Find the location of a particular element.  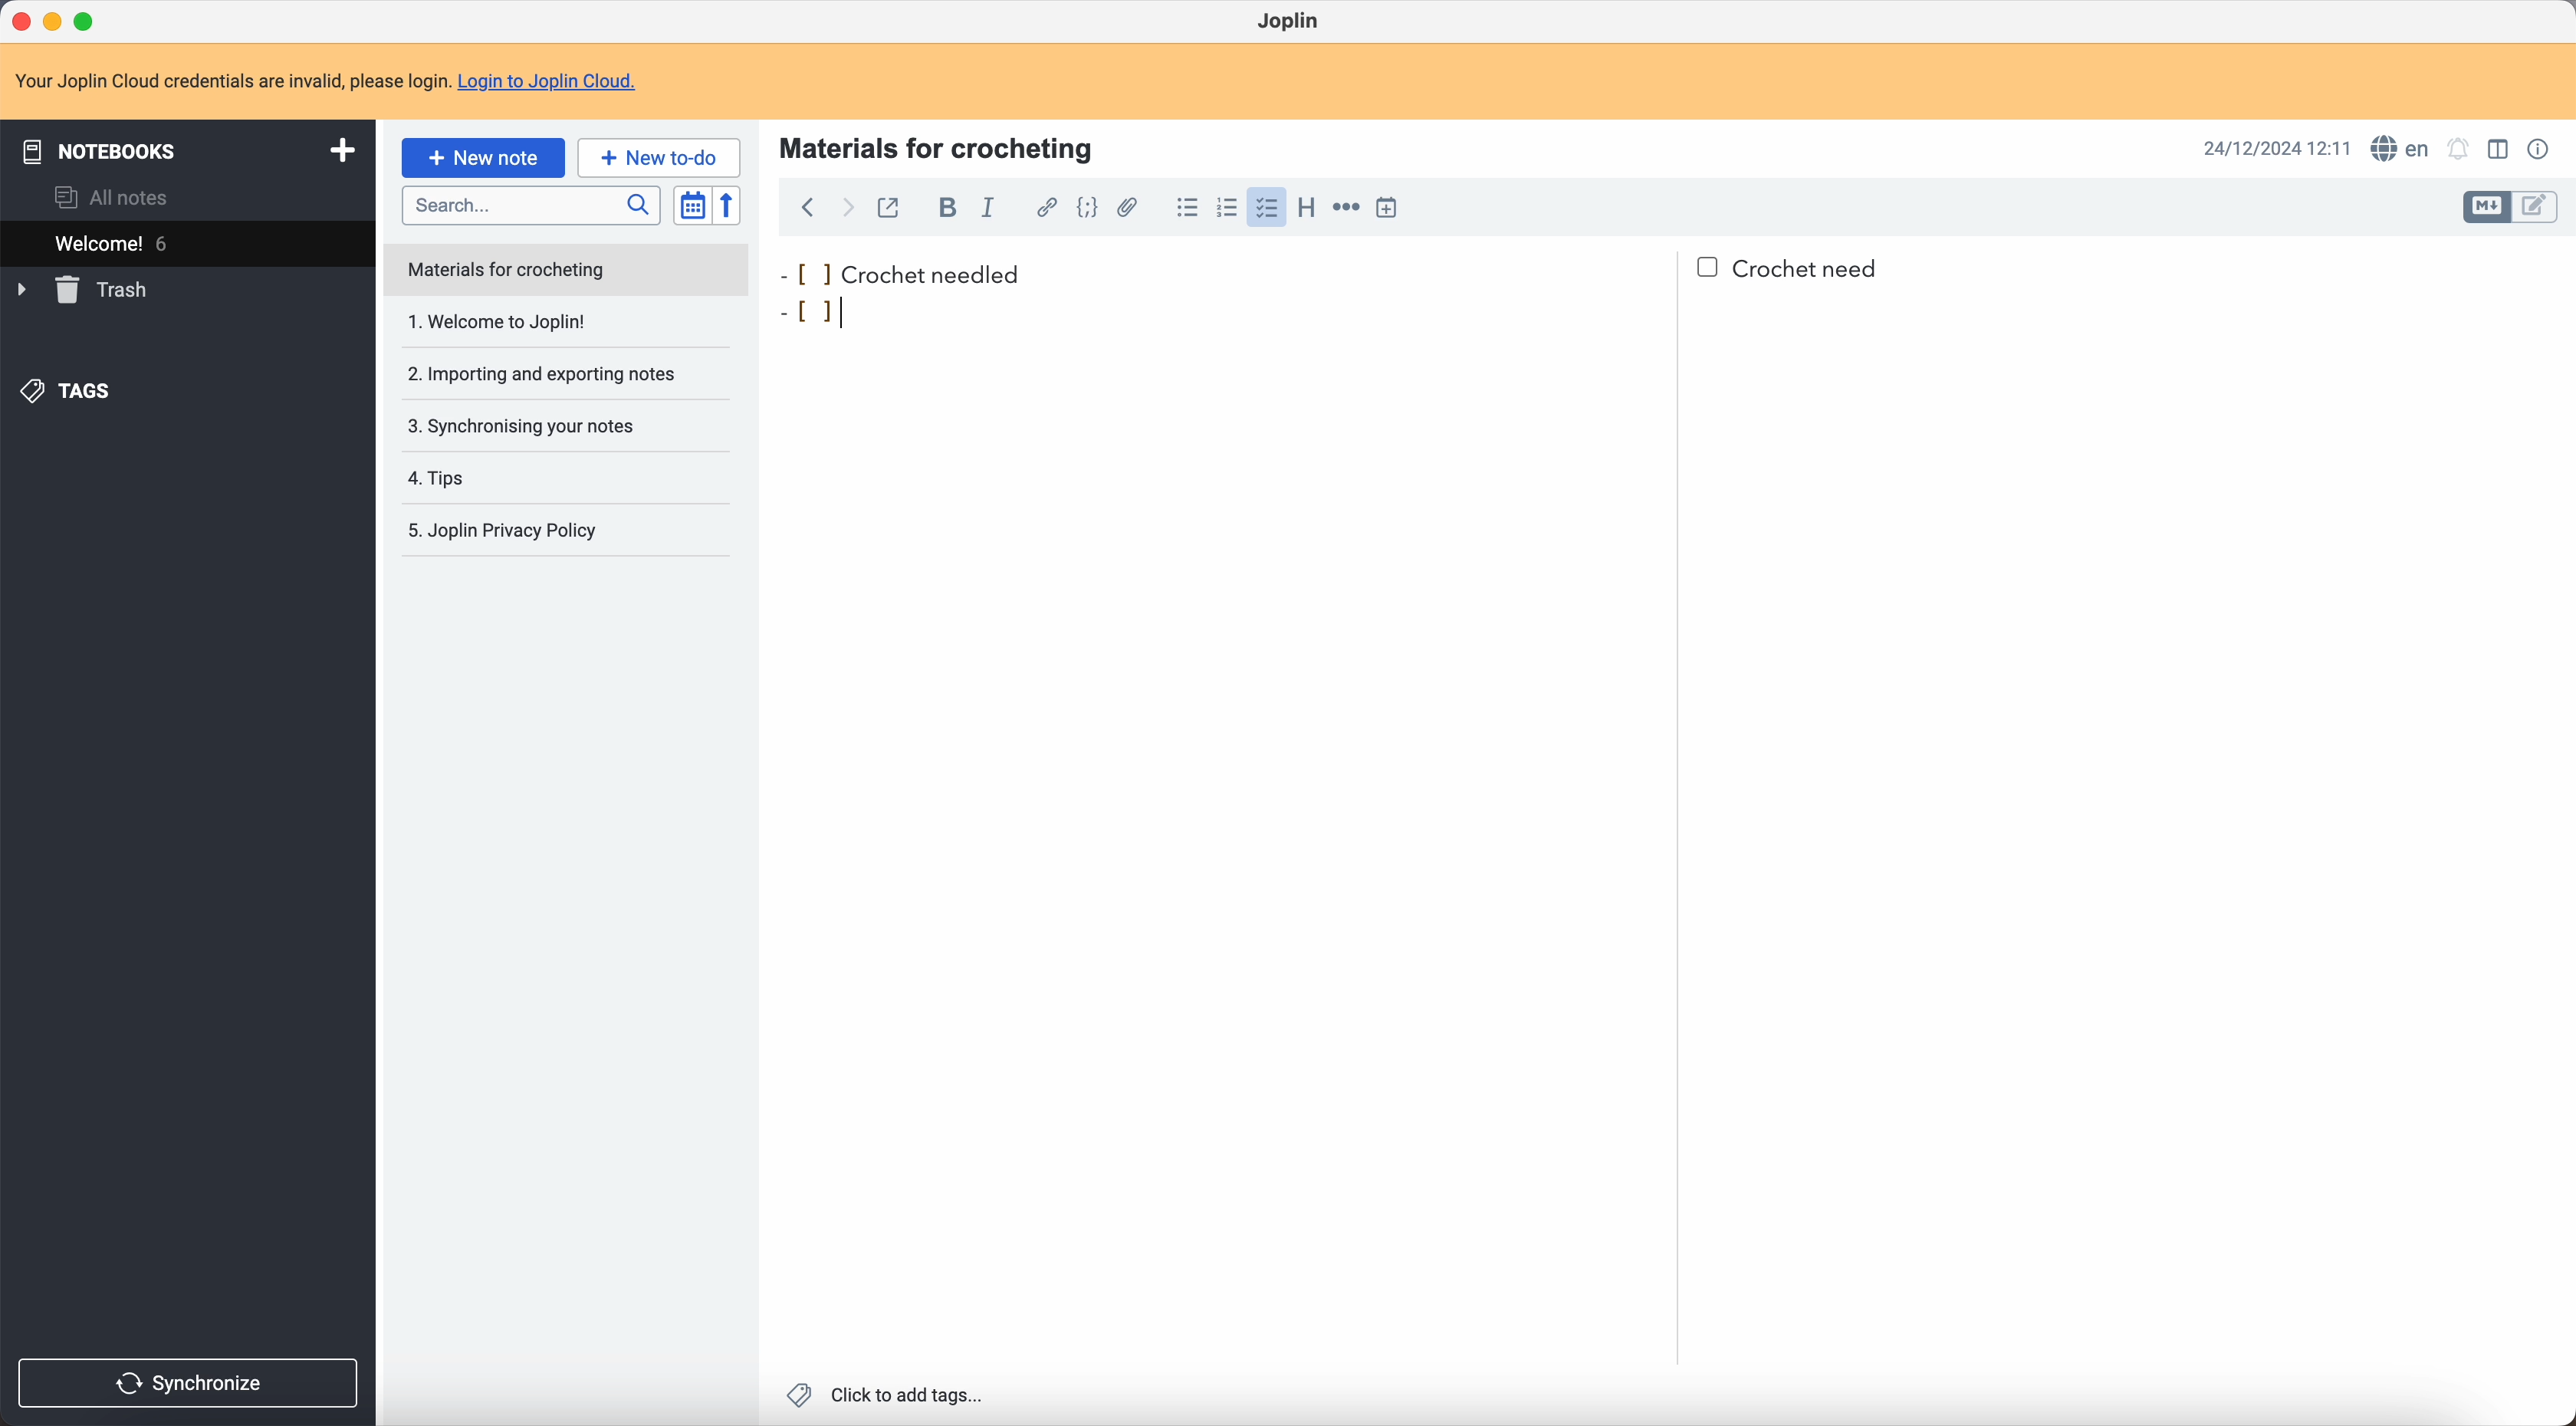

note is located at coordinates (567, 270).